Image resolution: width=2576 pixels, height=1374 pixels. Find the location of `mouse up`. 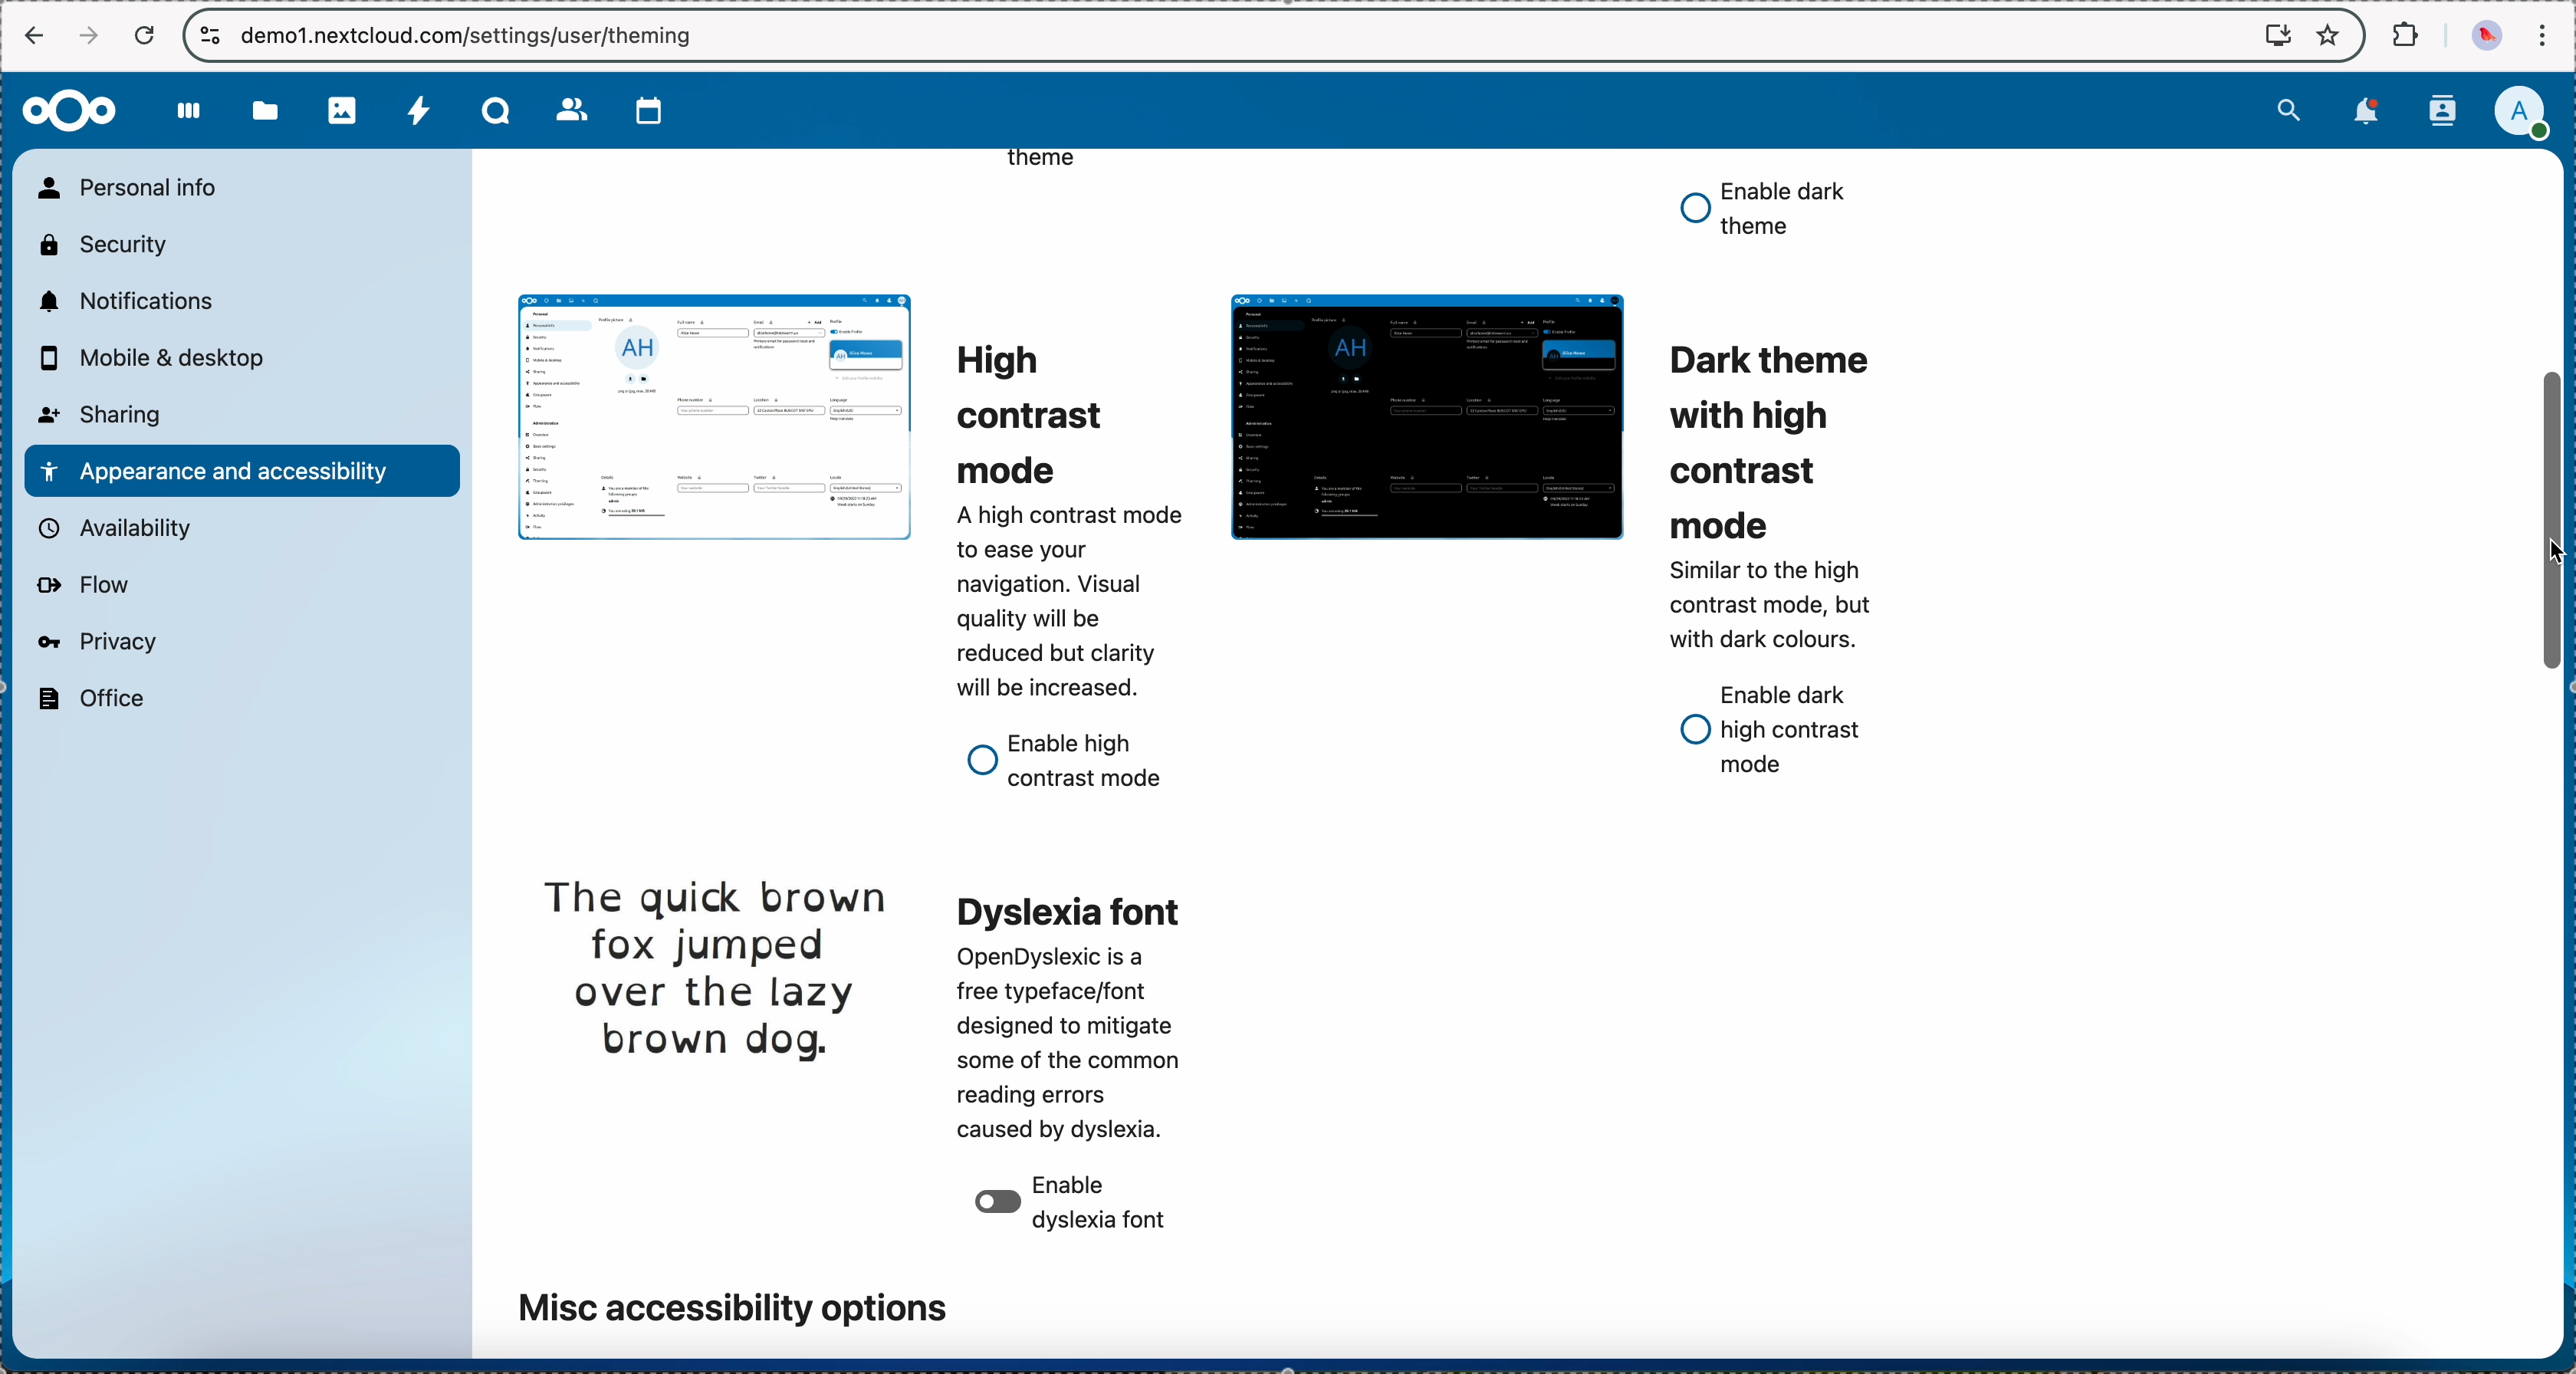

mouse up is located at coordinates (2545, 554).